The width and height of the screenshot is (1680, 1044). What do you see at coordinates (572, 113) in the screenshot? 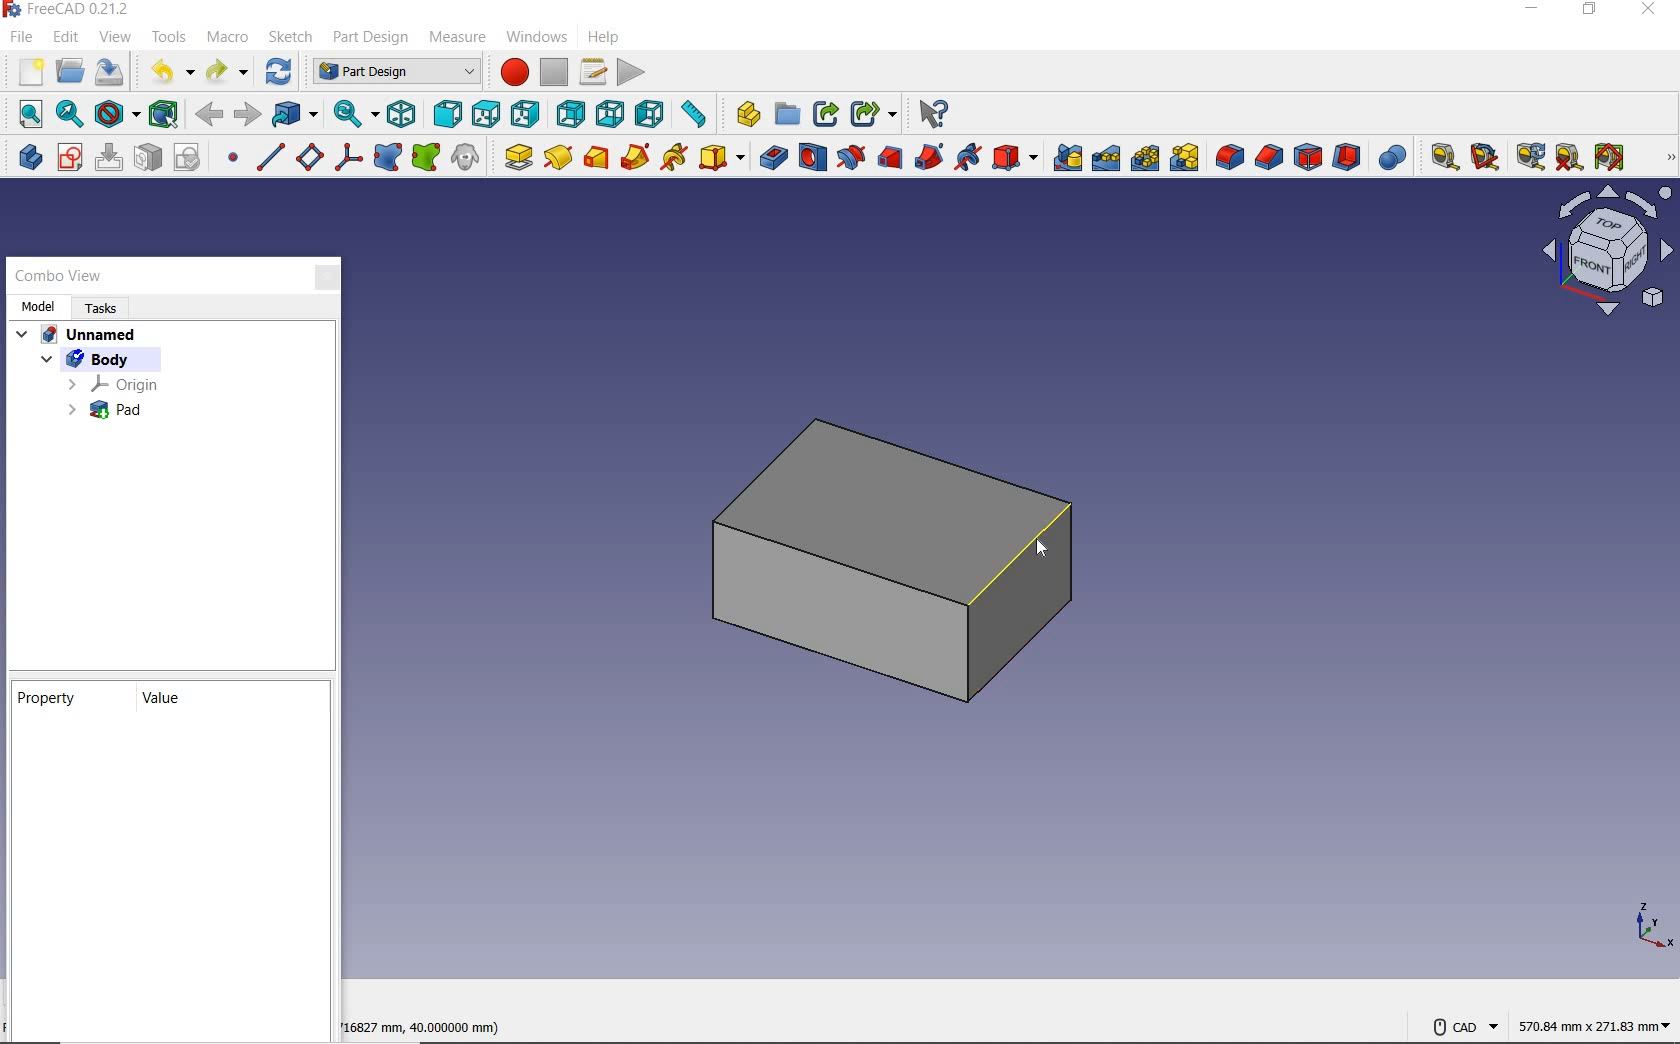
I see `rear` at bounding box center [572, 113].